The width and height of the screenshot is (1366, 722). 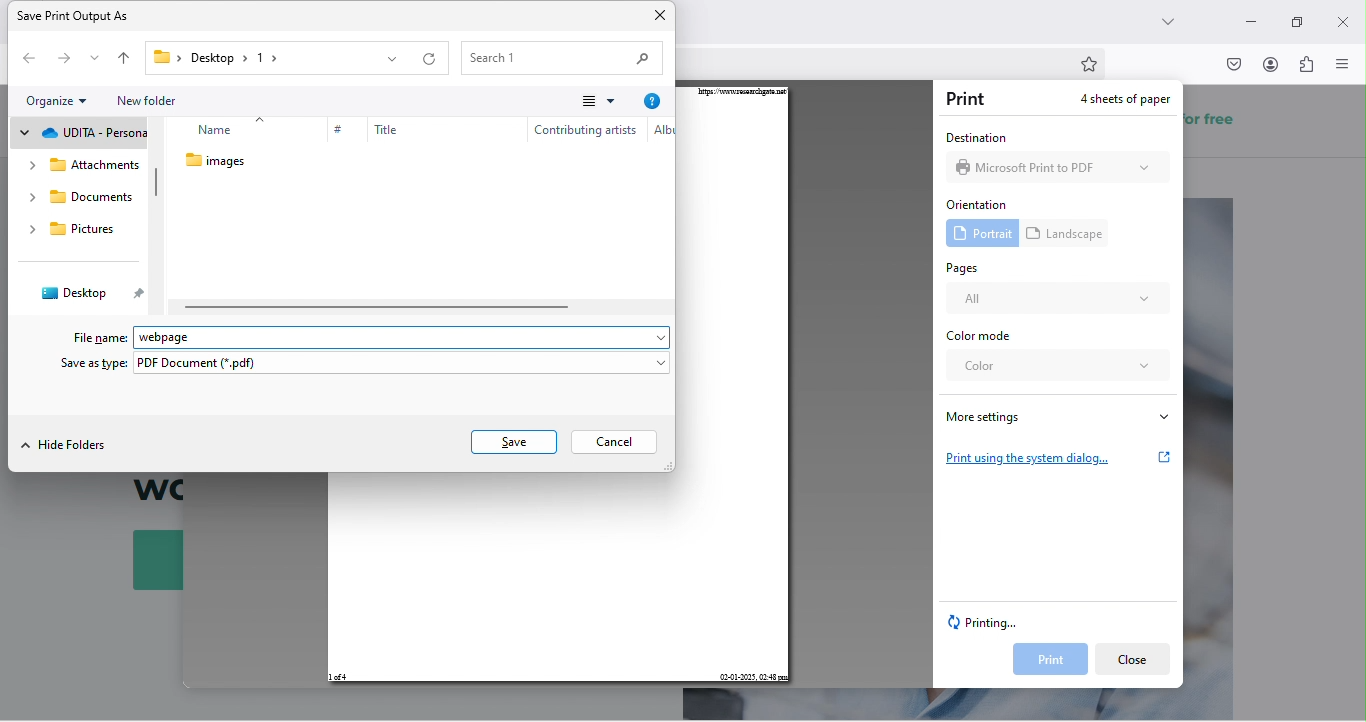 What do you see at coordinates (1045, 660) in the screenshot?
I see `print` at bounding box center [1045, 660].